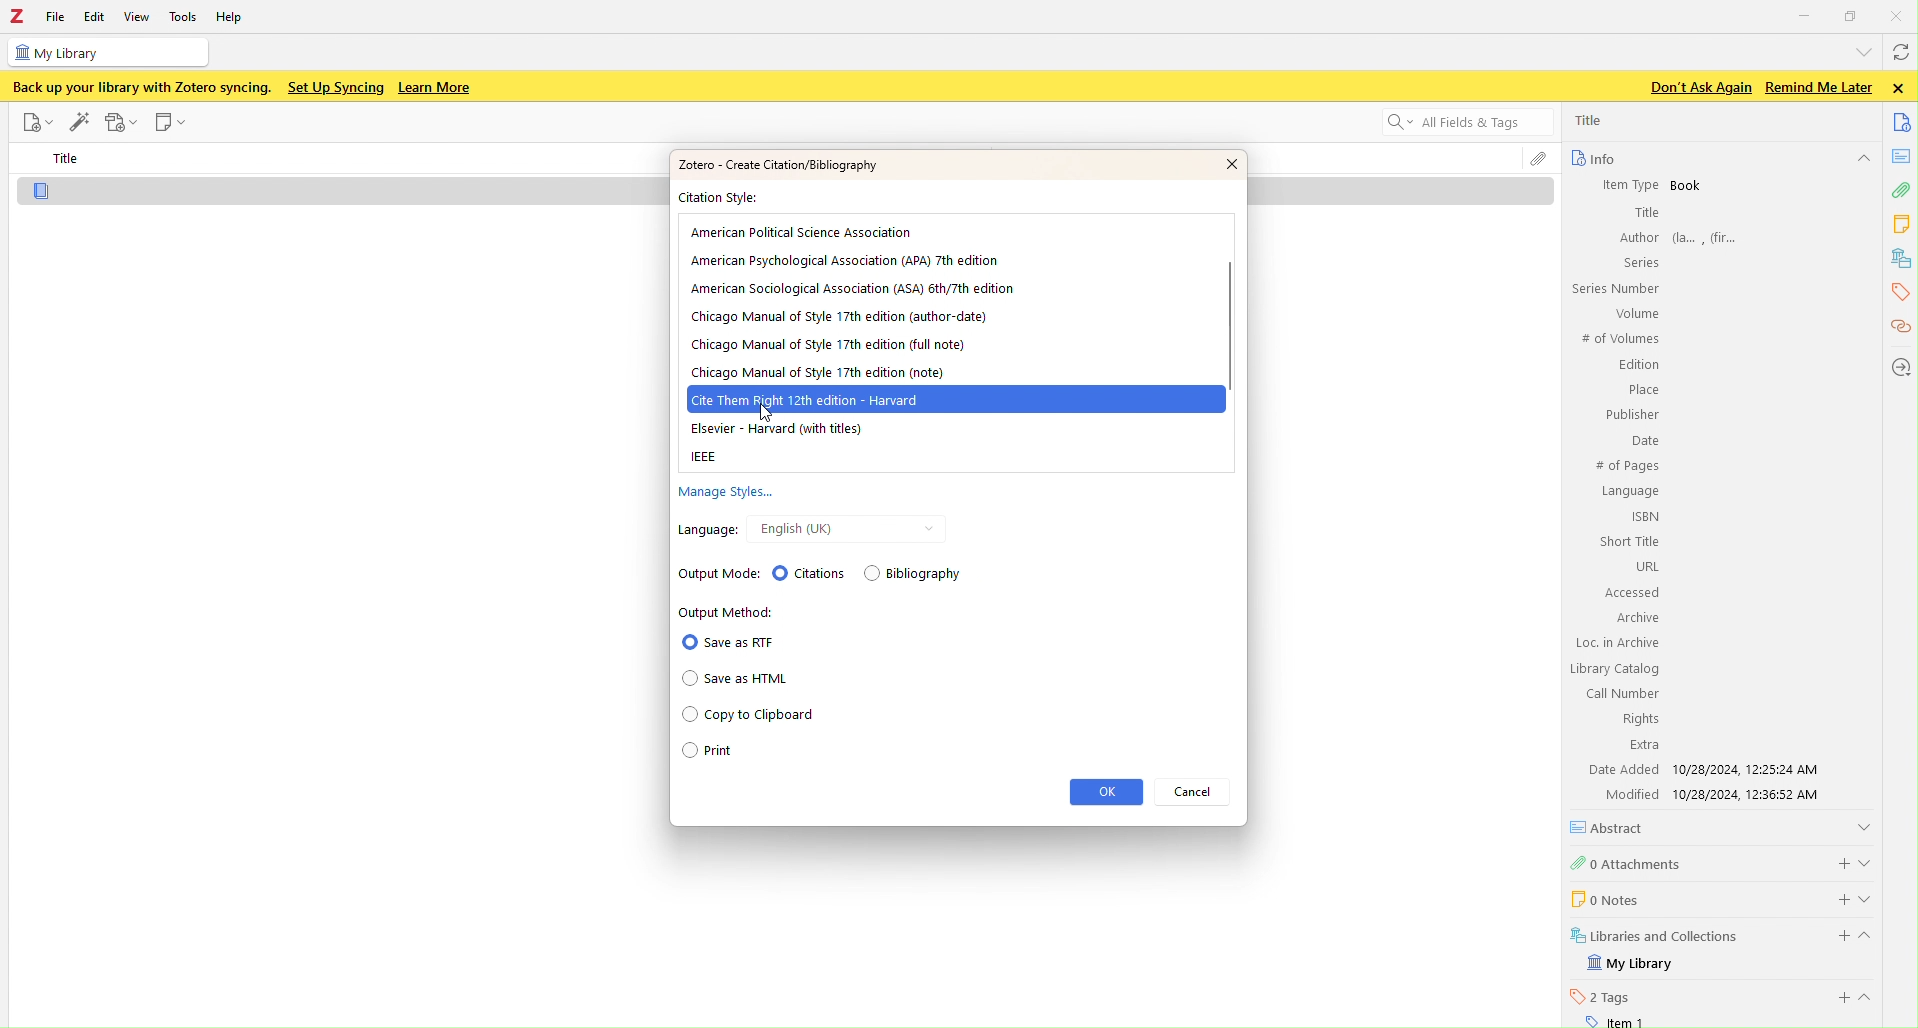  What do you see at coordinates (1455, 124) in the screenshot?
I see `All fields and tags` at bounding box center [1455, 124].